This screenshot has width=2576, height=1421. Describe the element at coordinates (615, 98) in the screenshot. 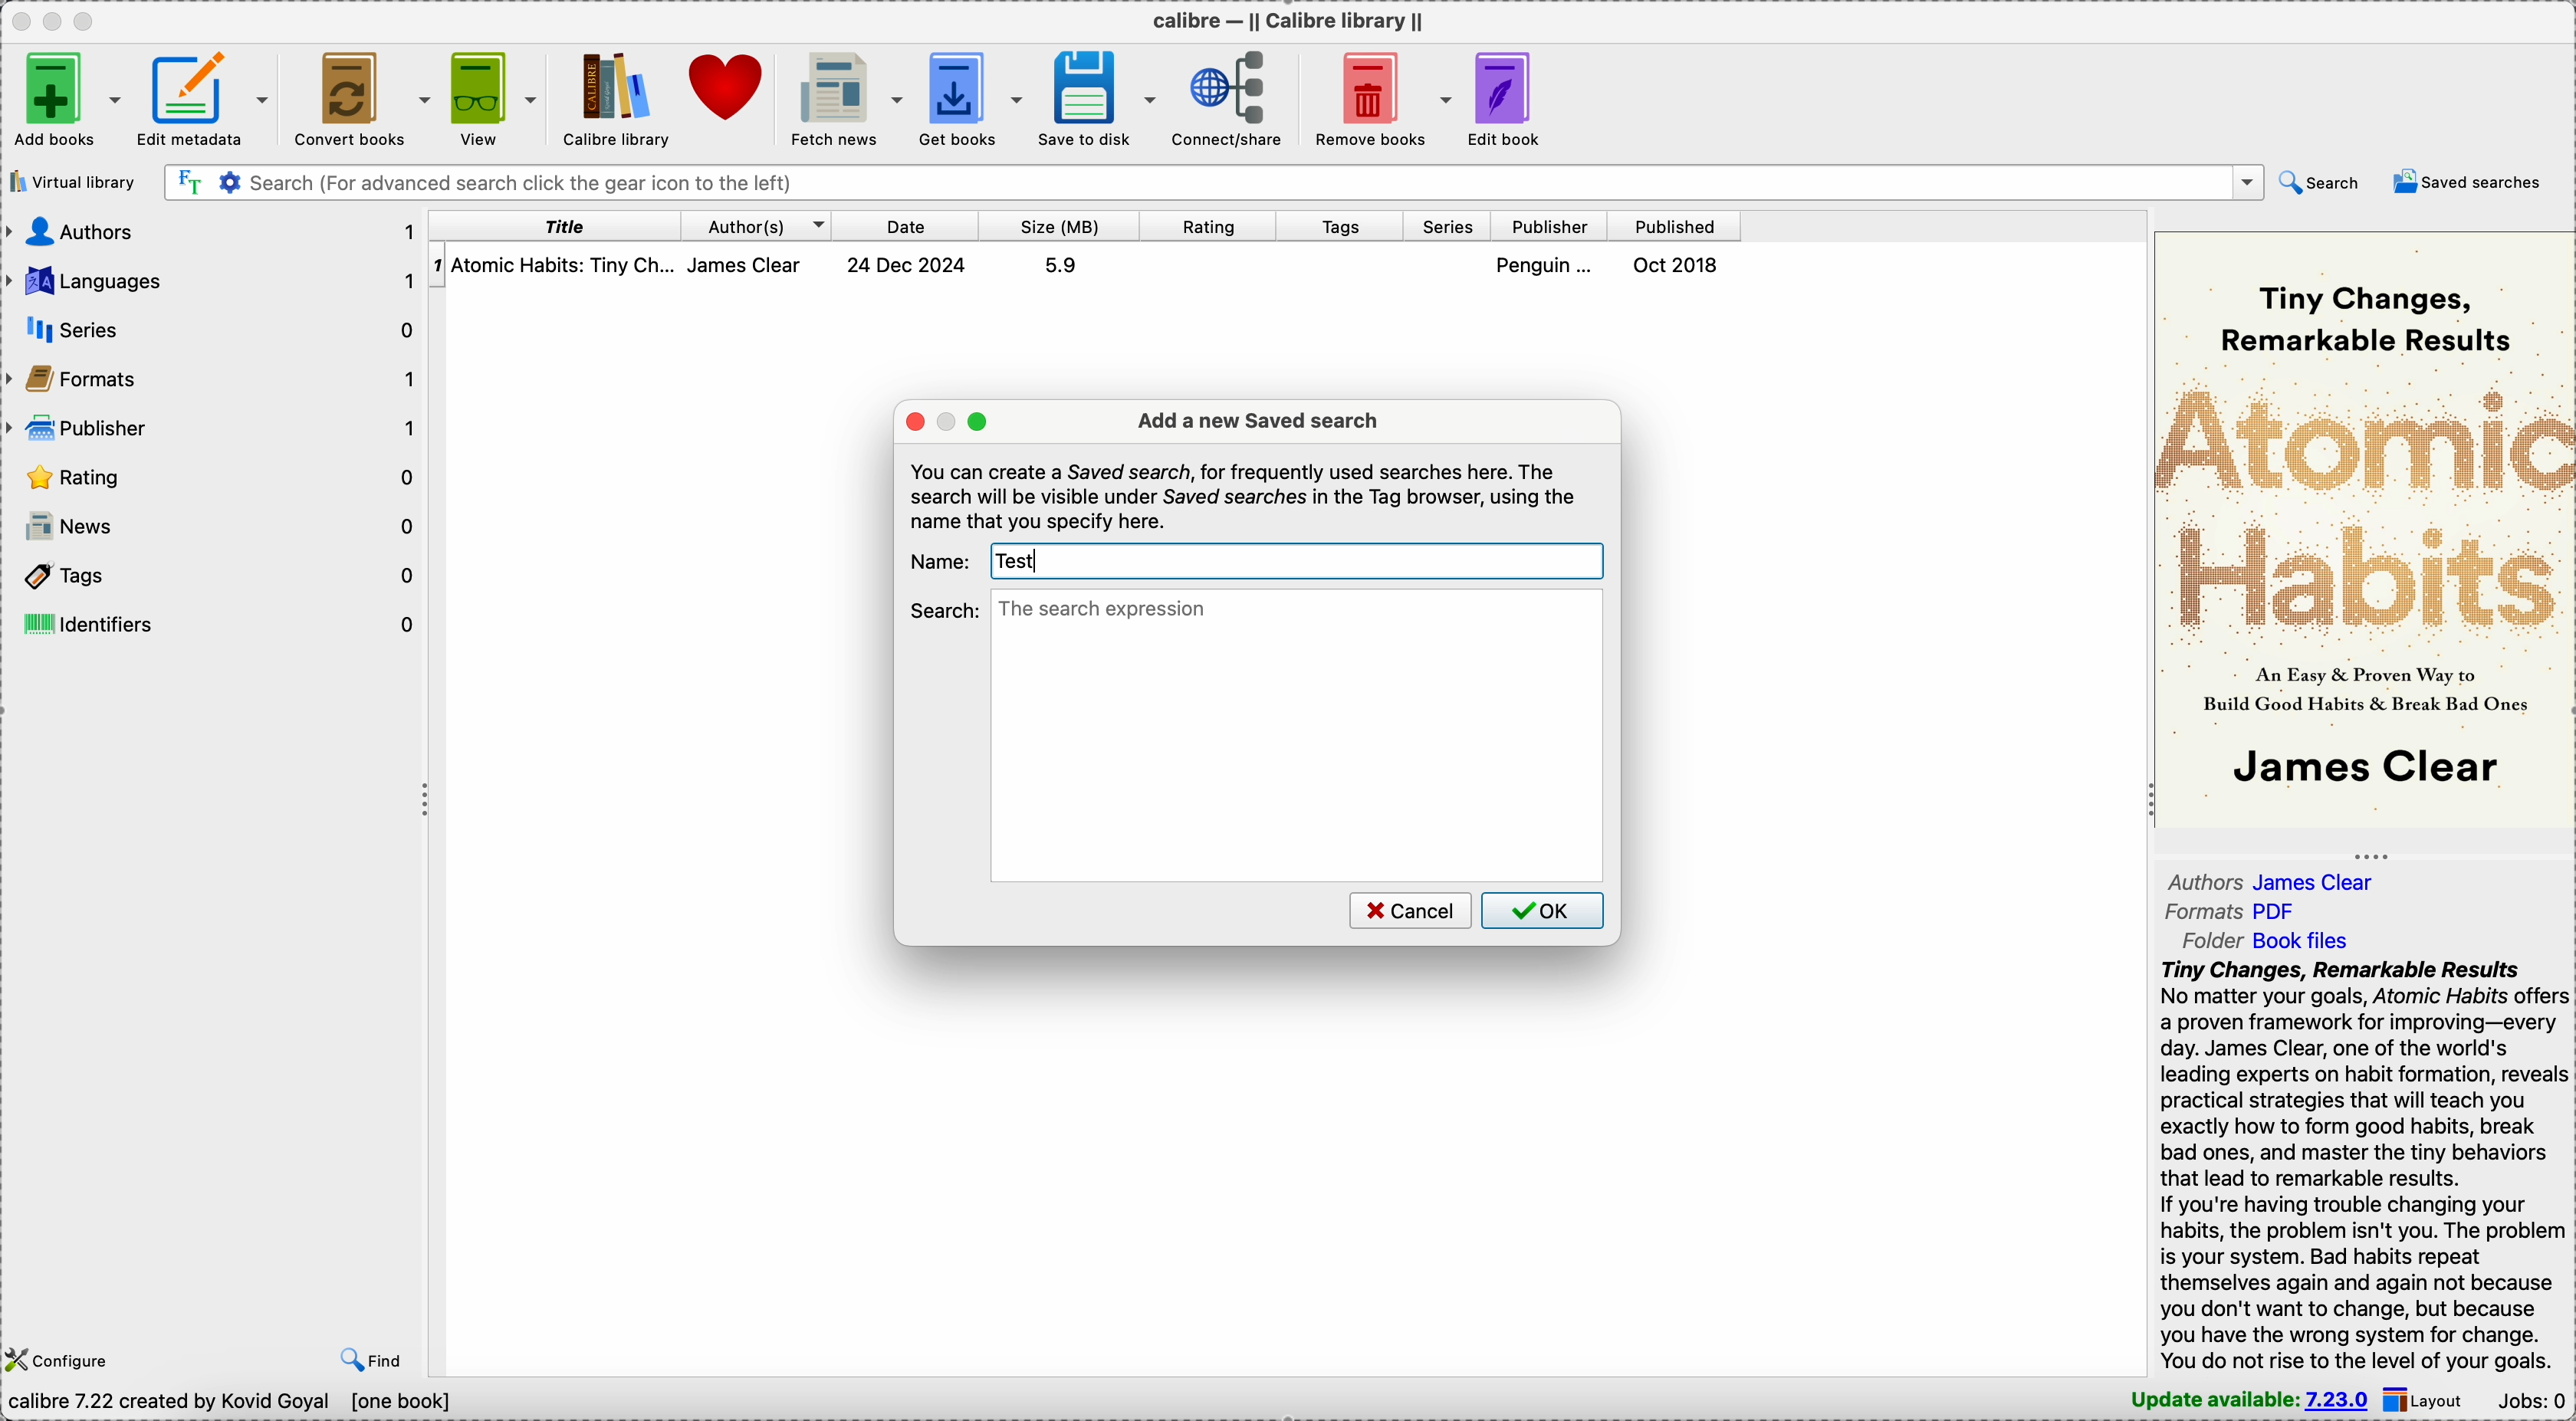

I see `Calibre library` at that location.